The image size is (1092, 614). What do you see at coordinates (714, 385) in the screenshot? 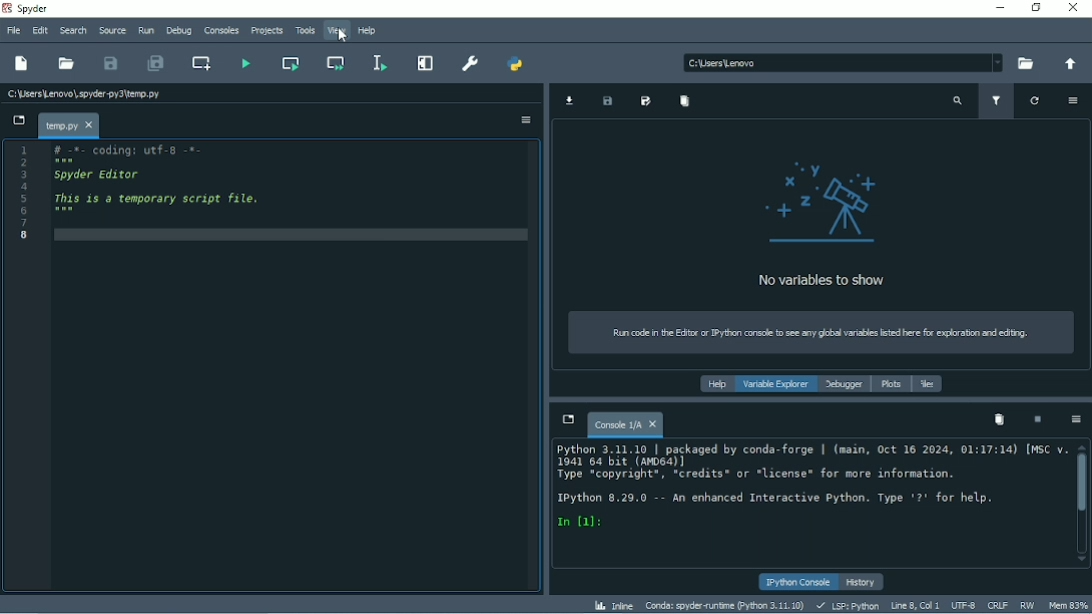
I see `Help` at bounding box center [714, 385].